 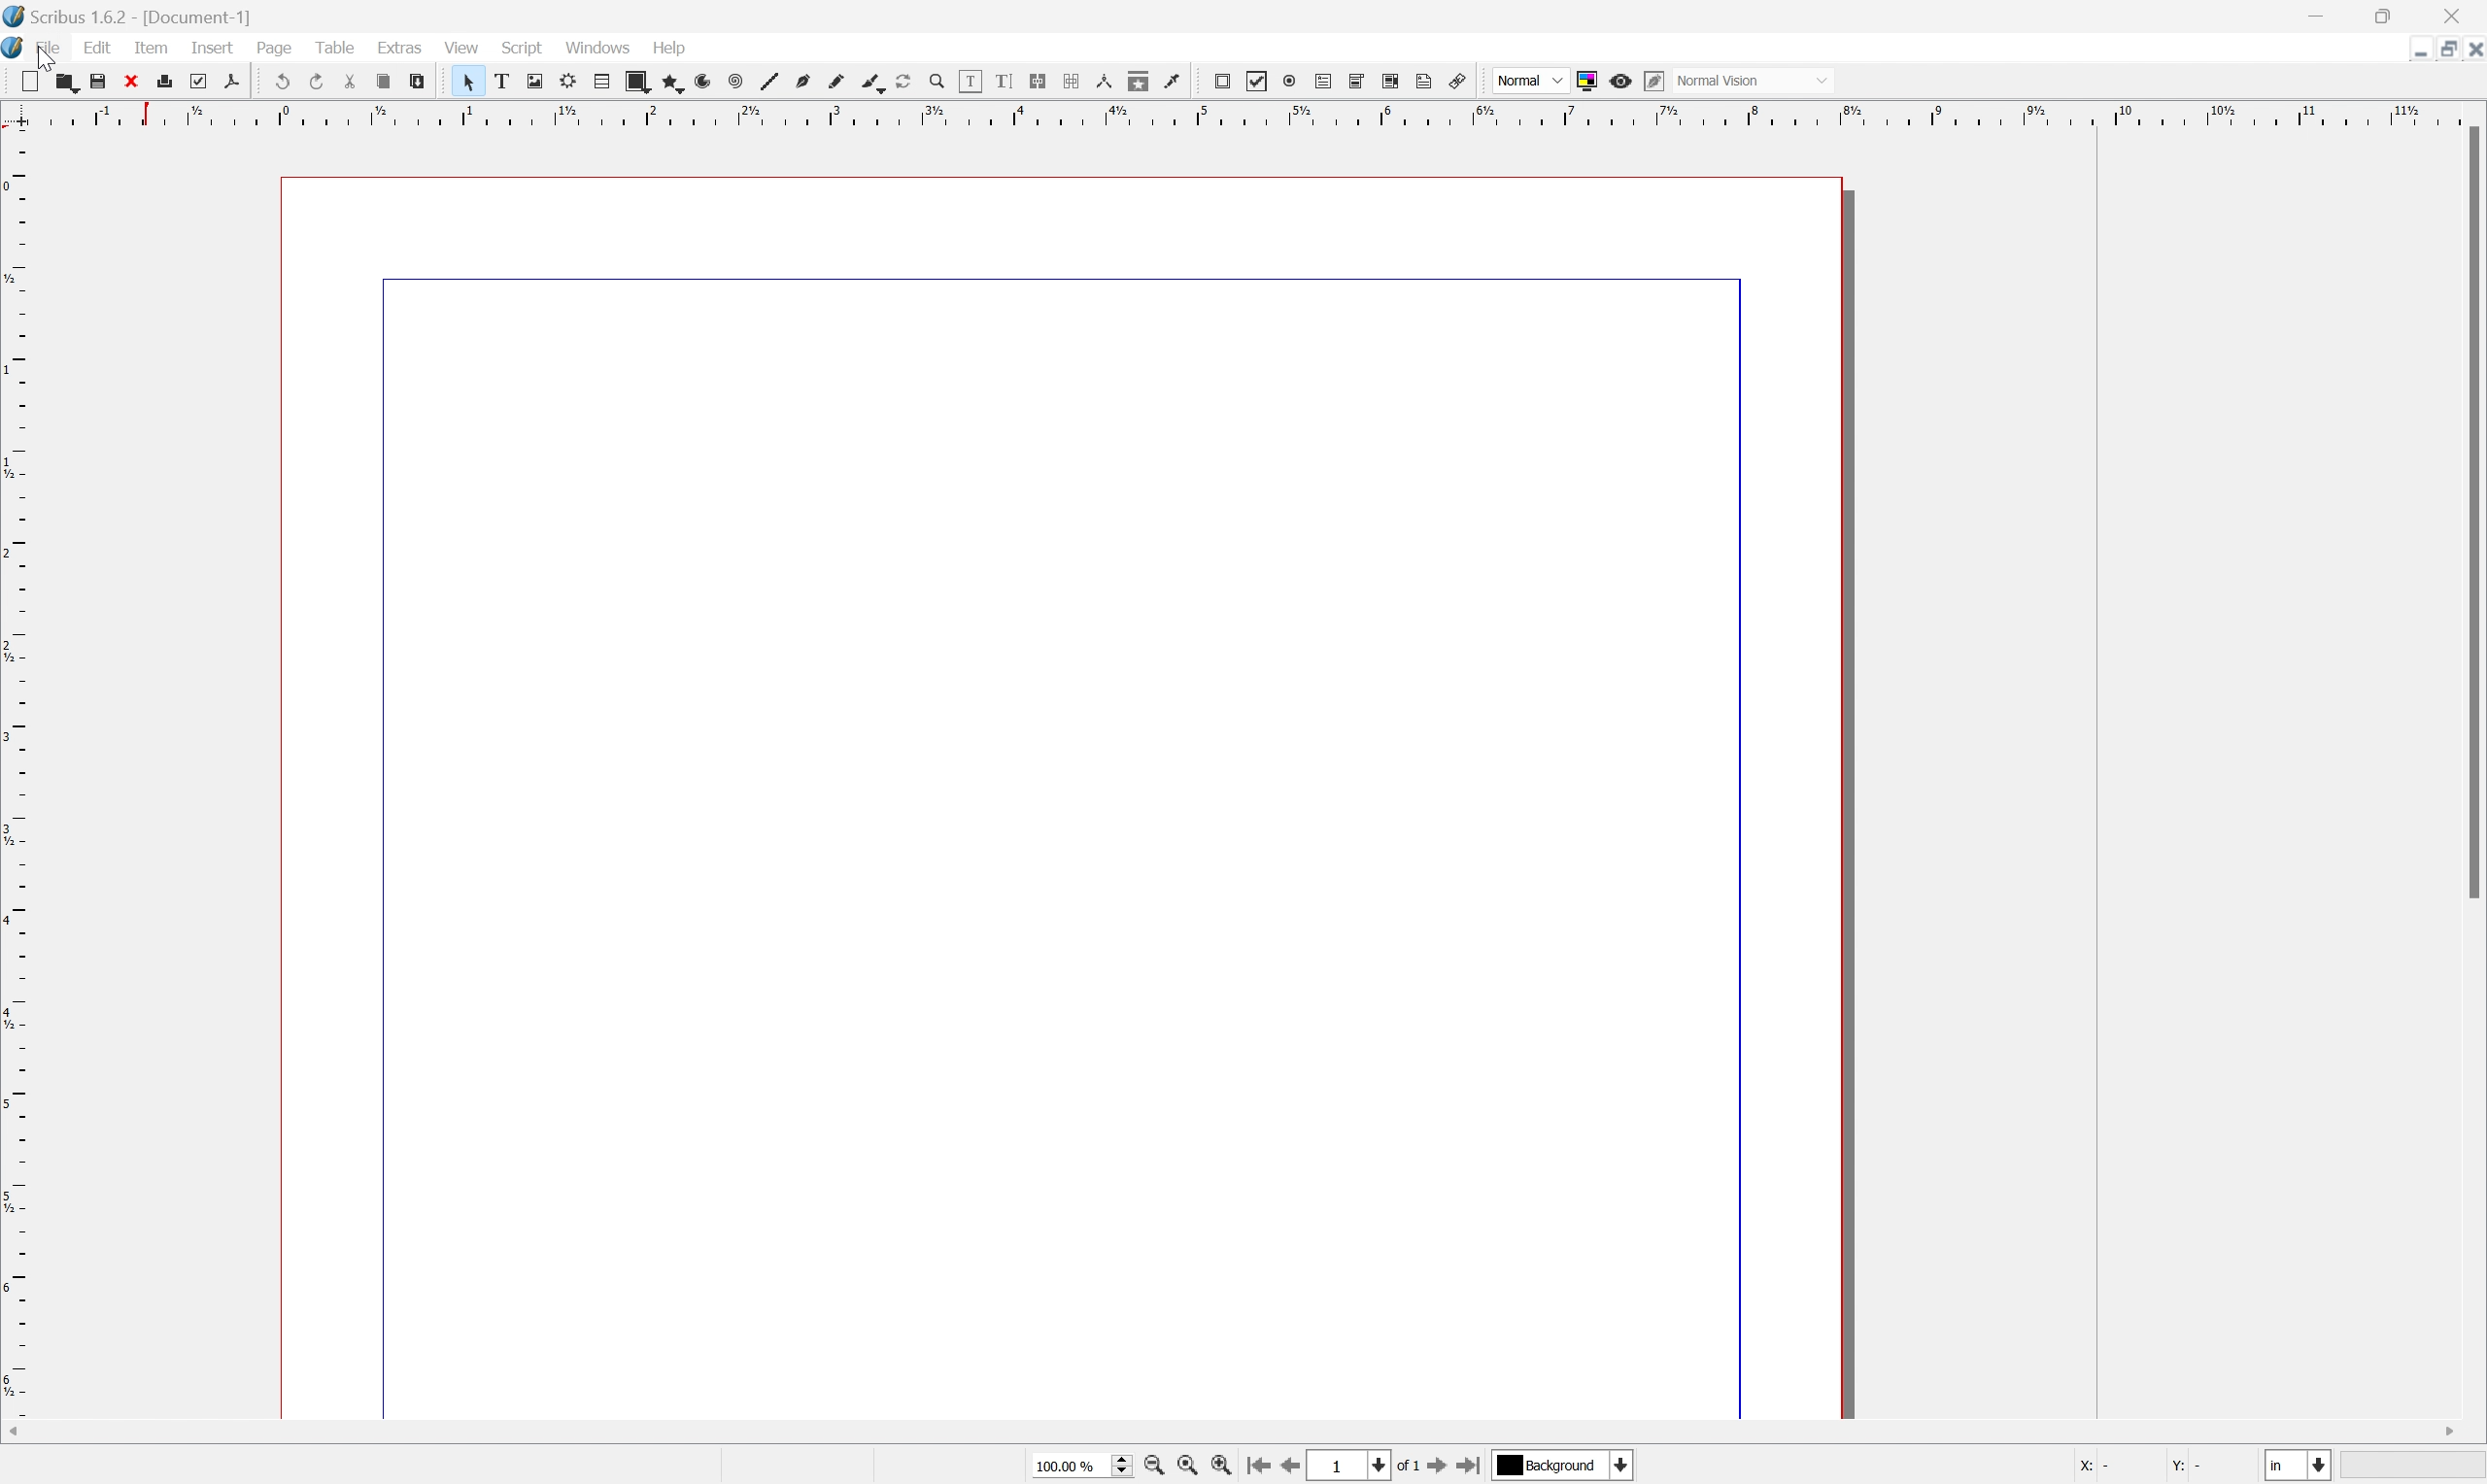 What do you see at coordinates (241, 82) in the screenshot?
I see `Save as PDF` at bounding box center [241, 82].